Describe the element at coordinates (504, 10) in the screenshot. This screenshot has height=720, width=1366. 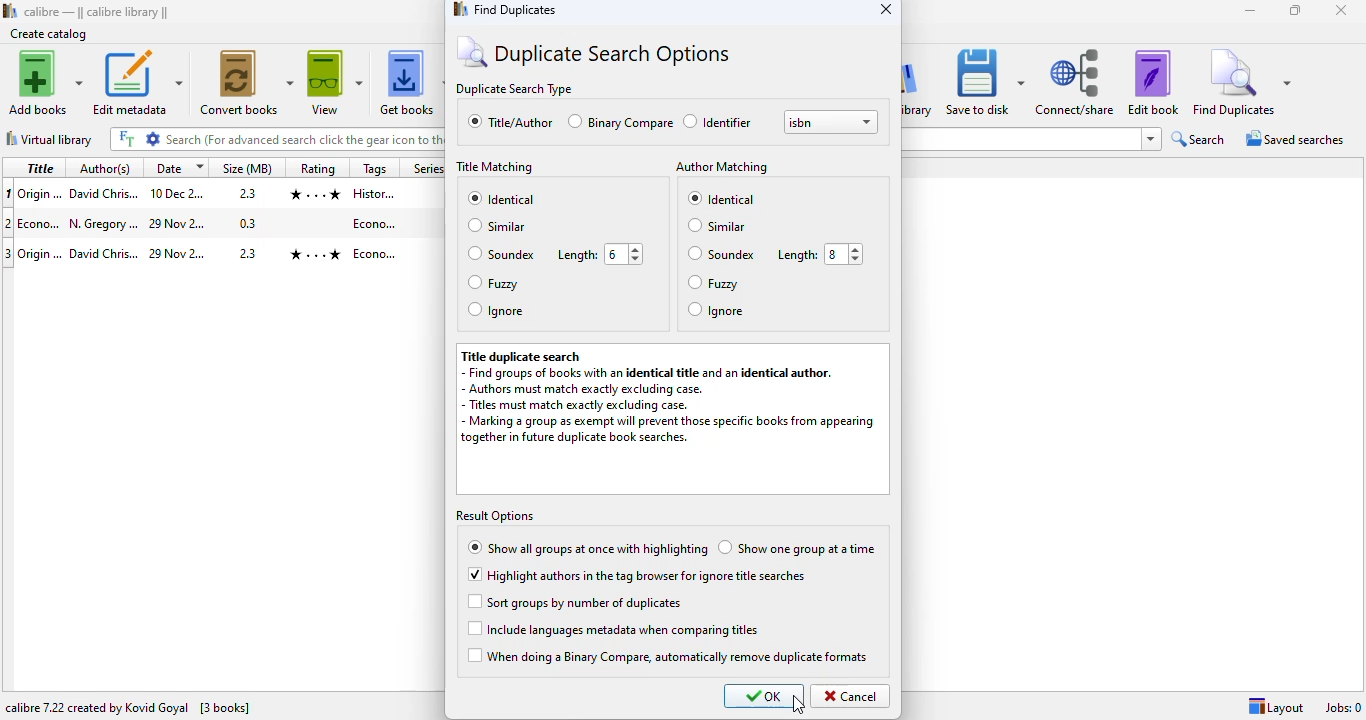
I see `find duplicates` at that location.